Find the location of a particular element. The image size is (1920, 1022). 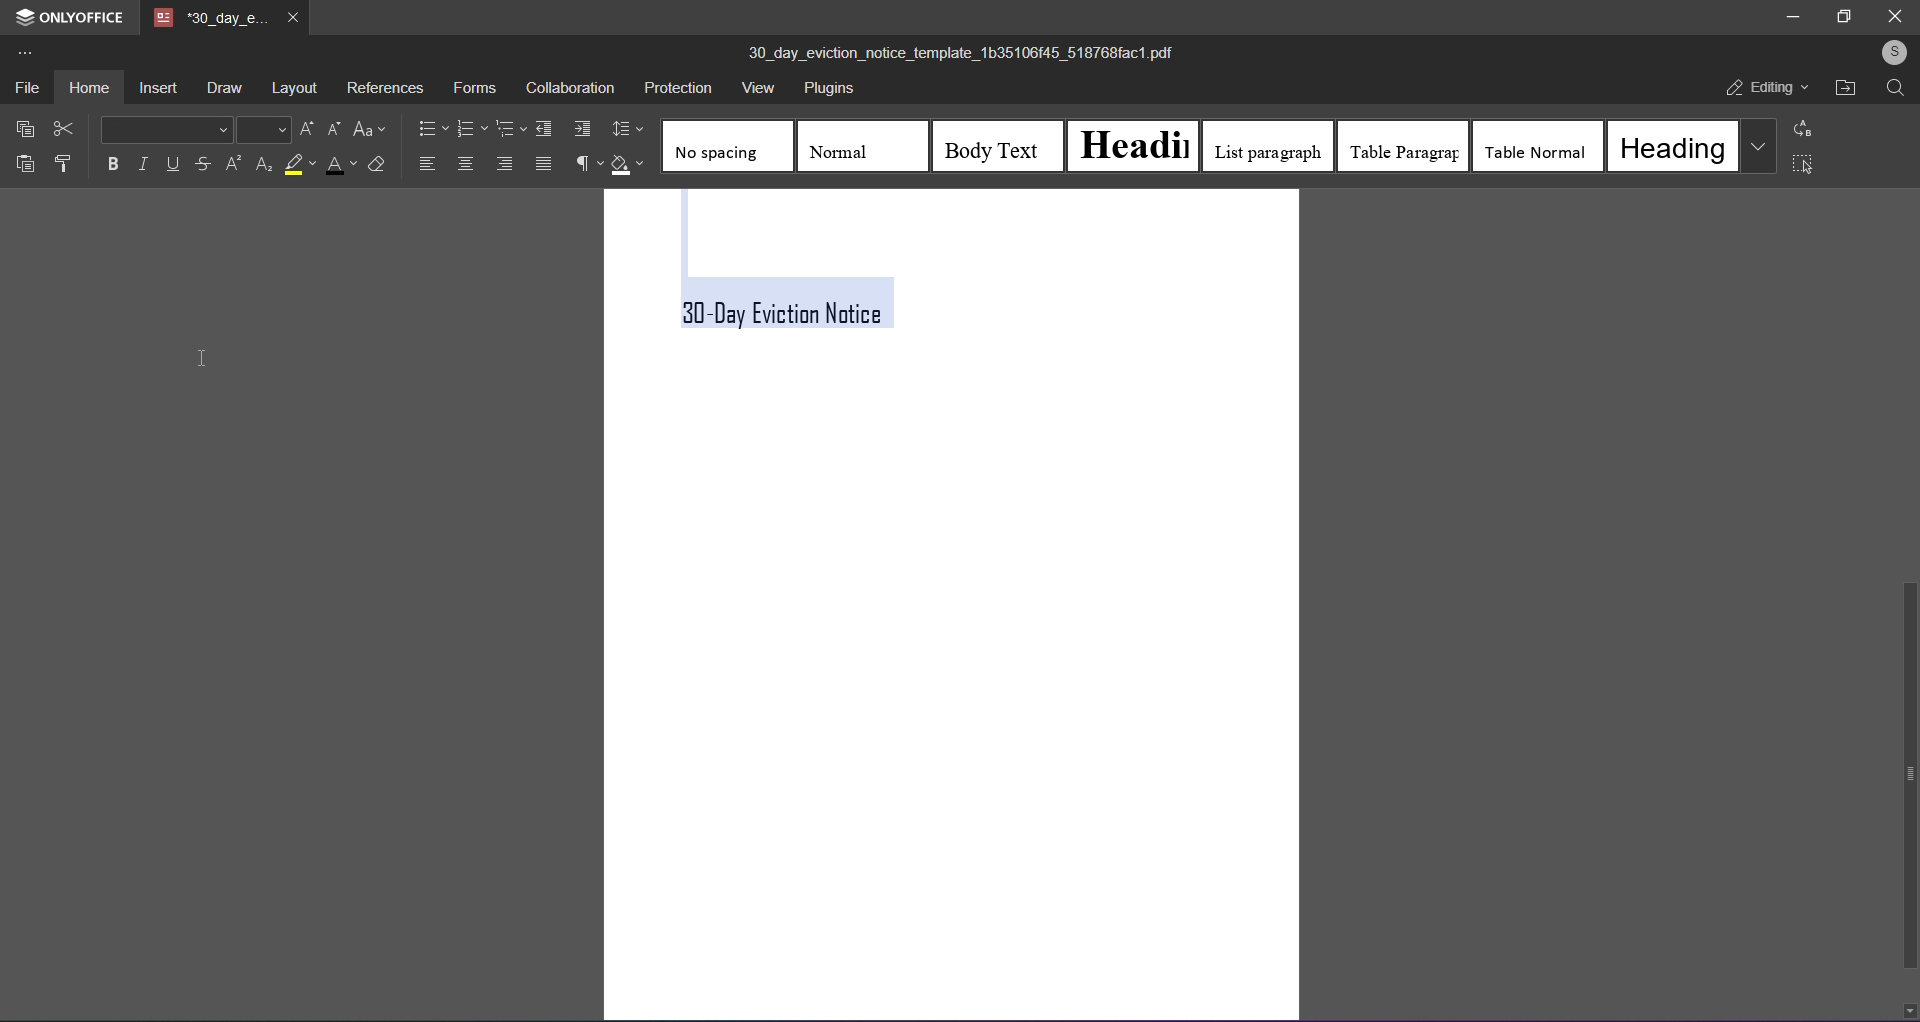

clear style is located at coordinates (377, 164).